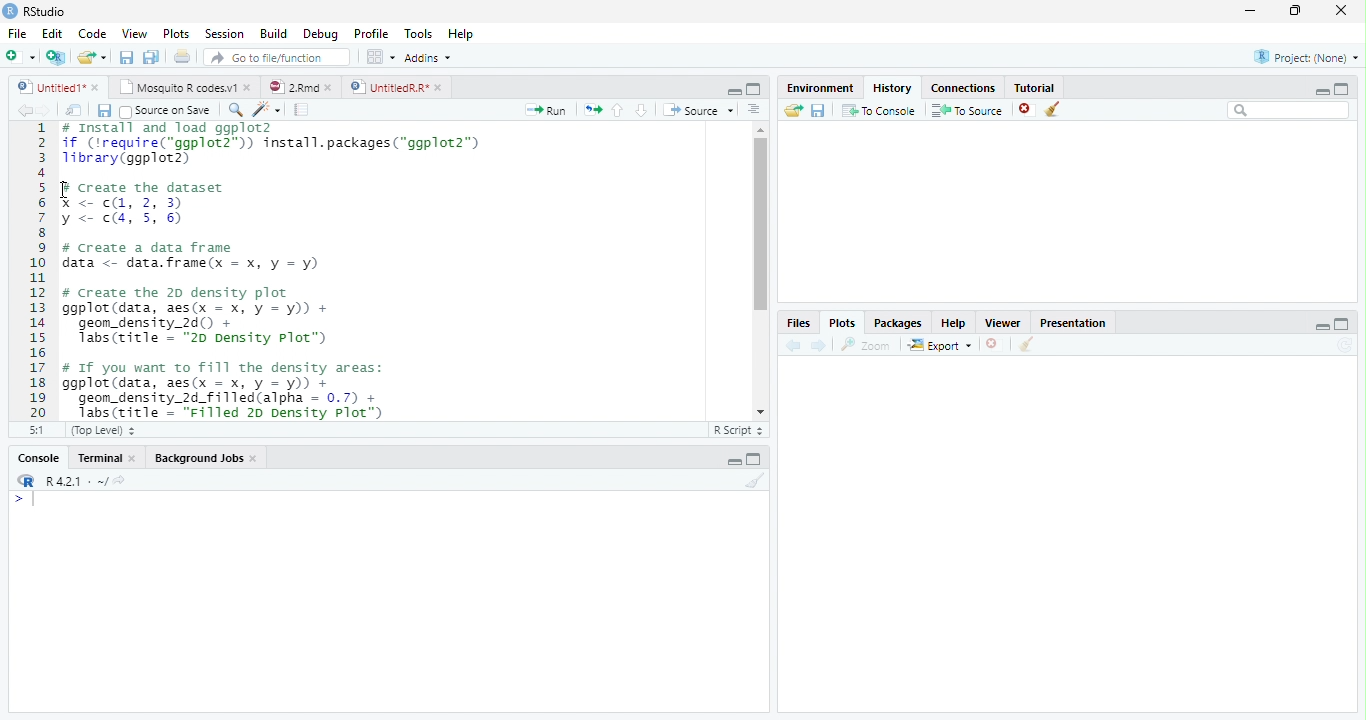 The width and height of the screenshot is (1366, 720). Describe the element at coordinates (46, 87) in the screenshot. I see `Untitled1` at that location.